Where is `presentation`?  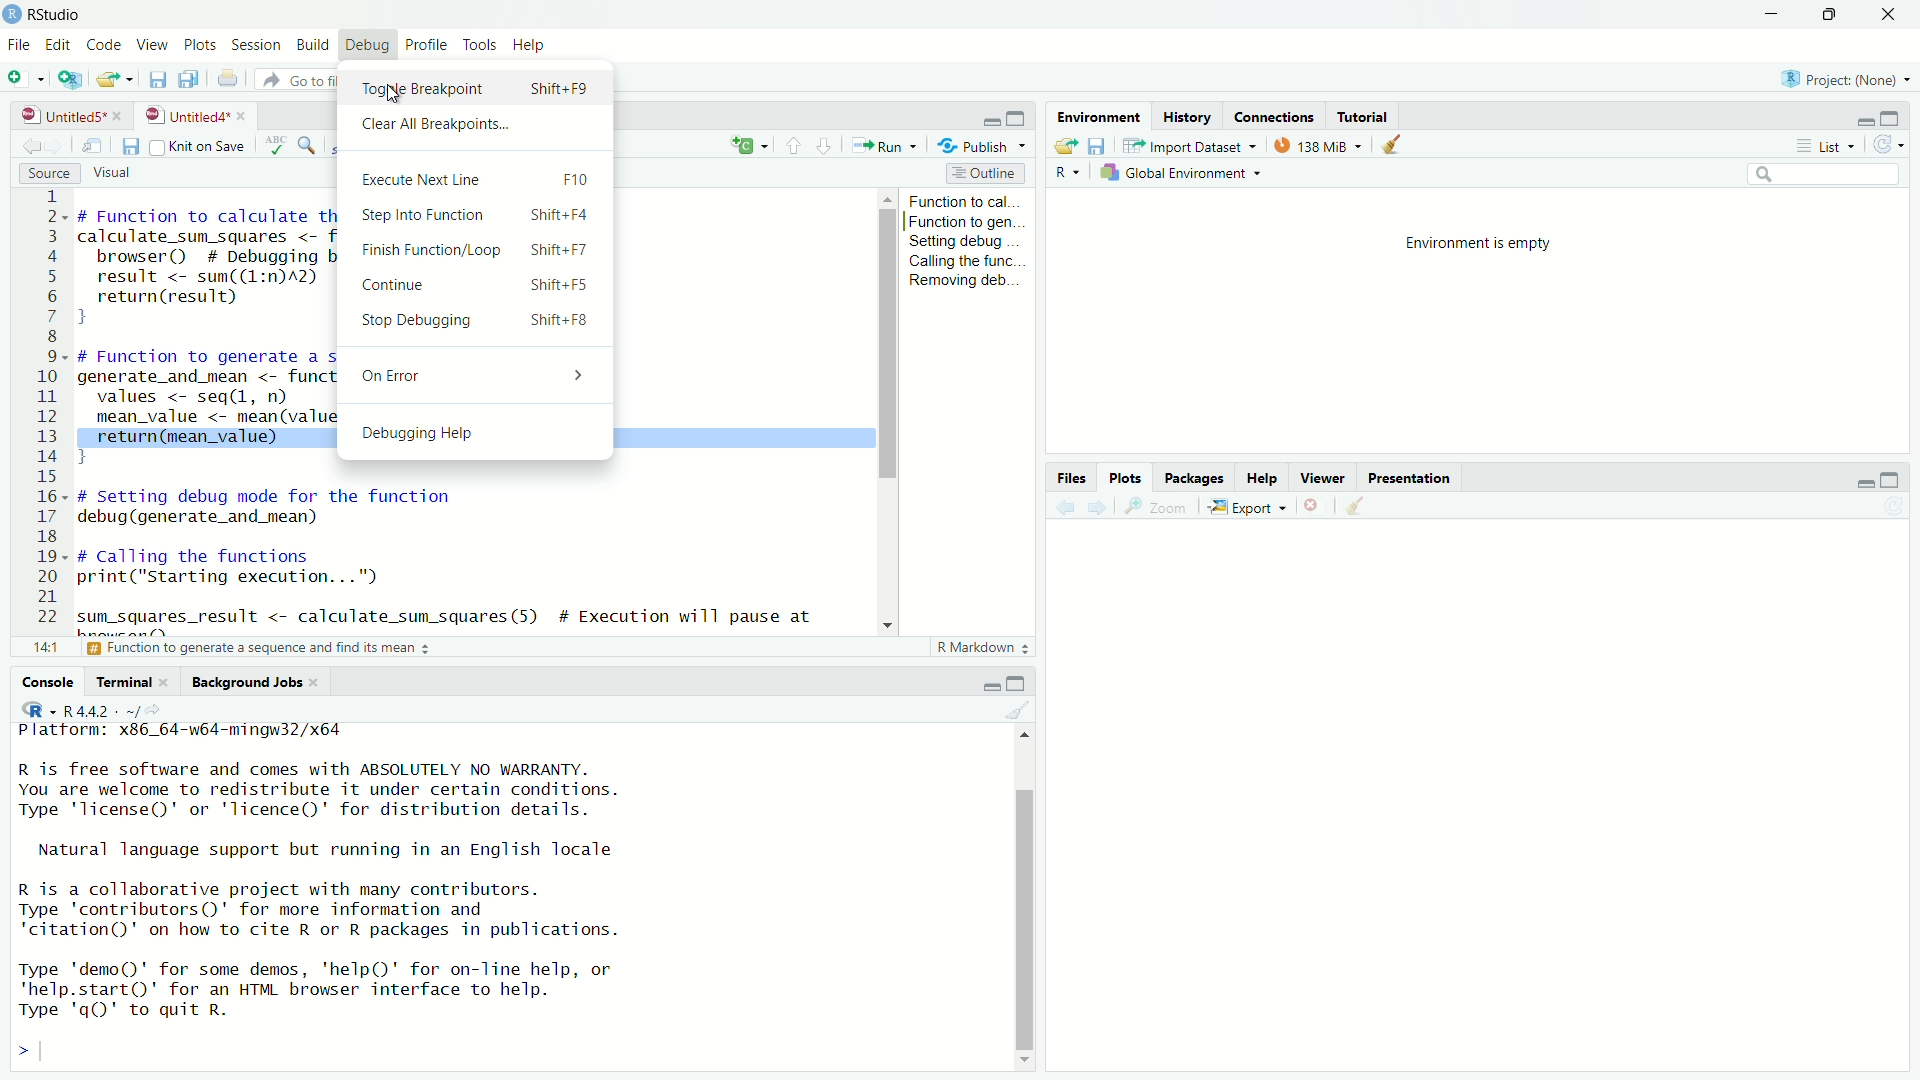 presentation is located at coordinates (1413, 473).